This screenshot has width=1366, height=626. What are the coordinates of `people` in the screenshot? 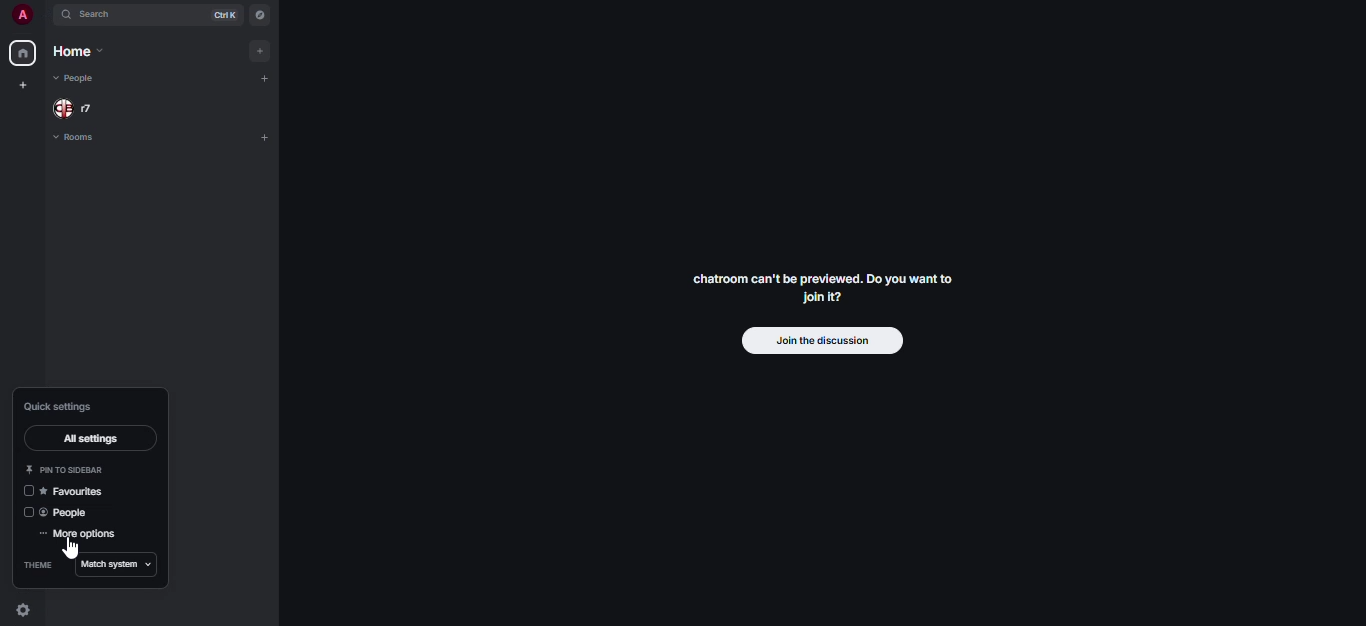 It's located at (76, 79).